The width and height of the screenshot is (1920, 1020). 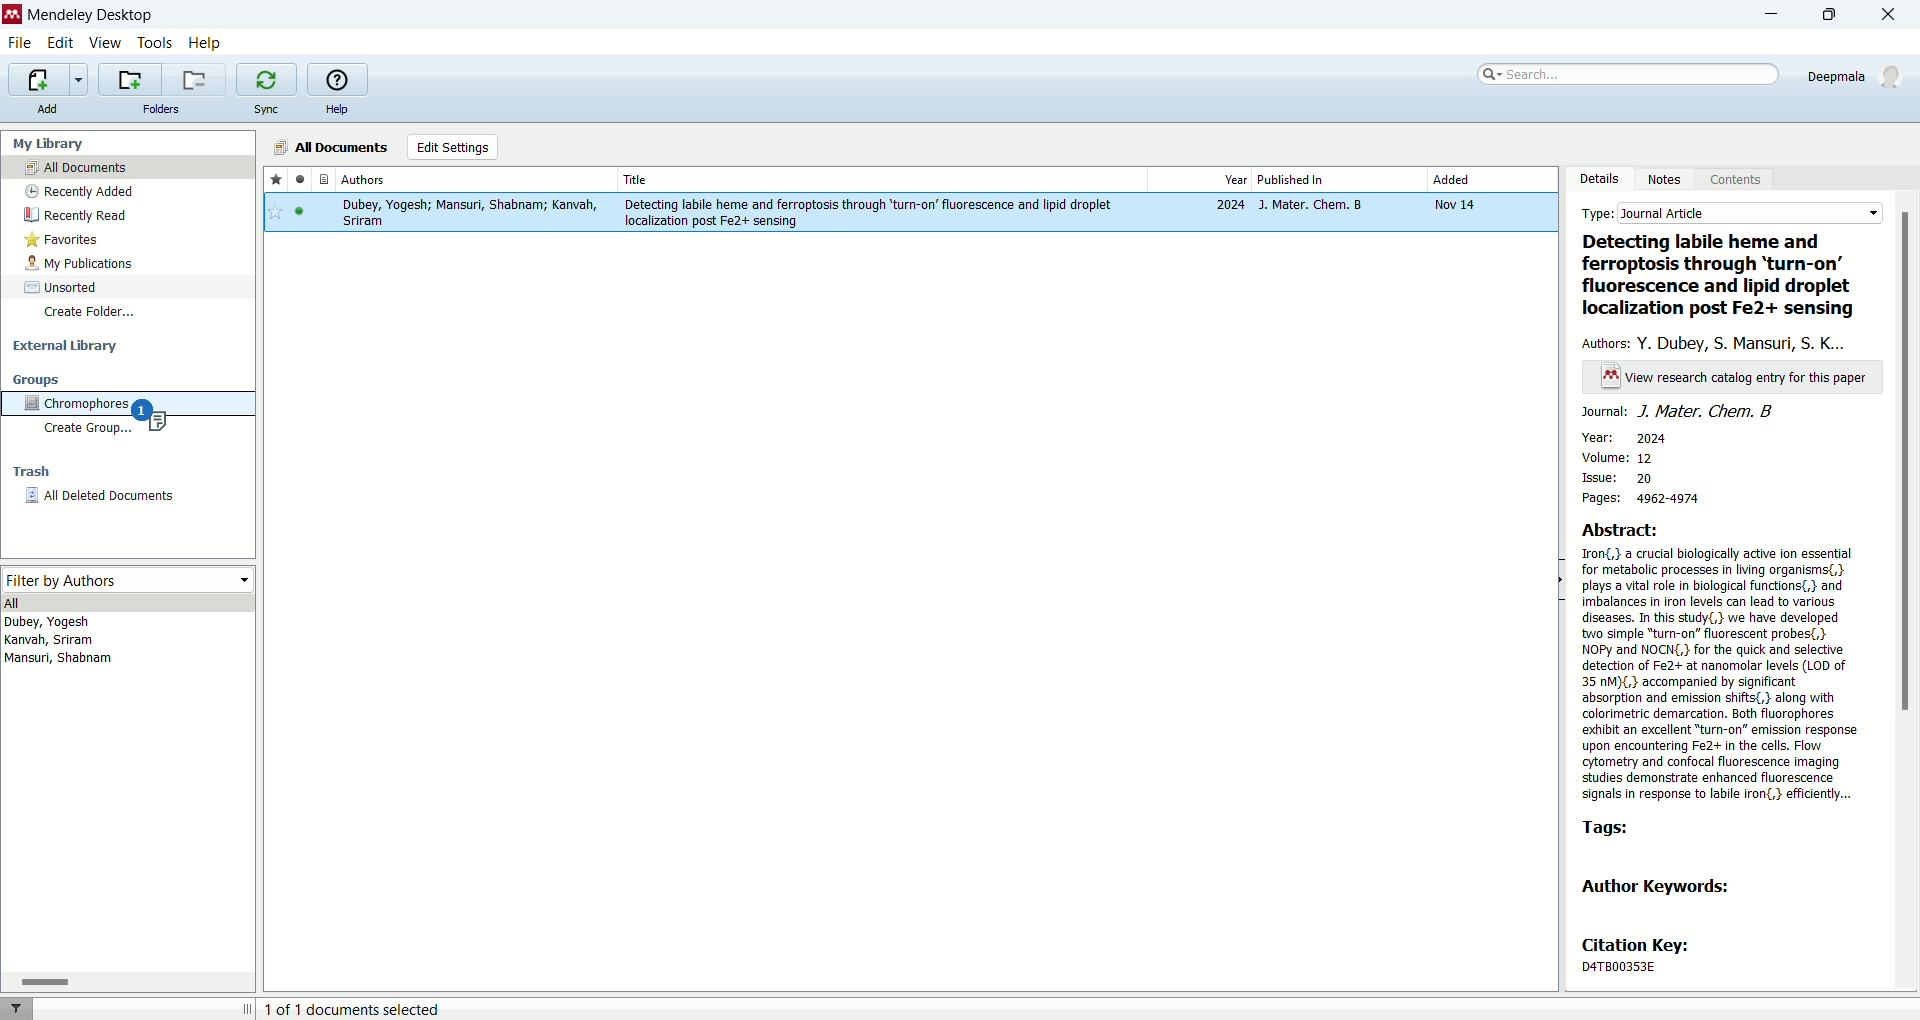 I want to click on external library, so click(x=68, y=347).